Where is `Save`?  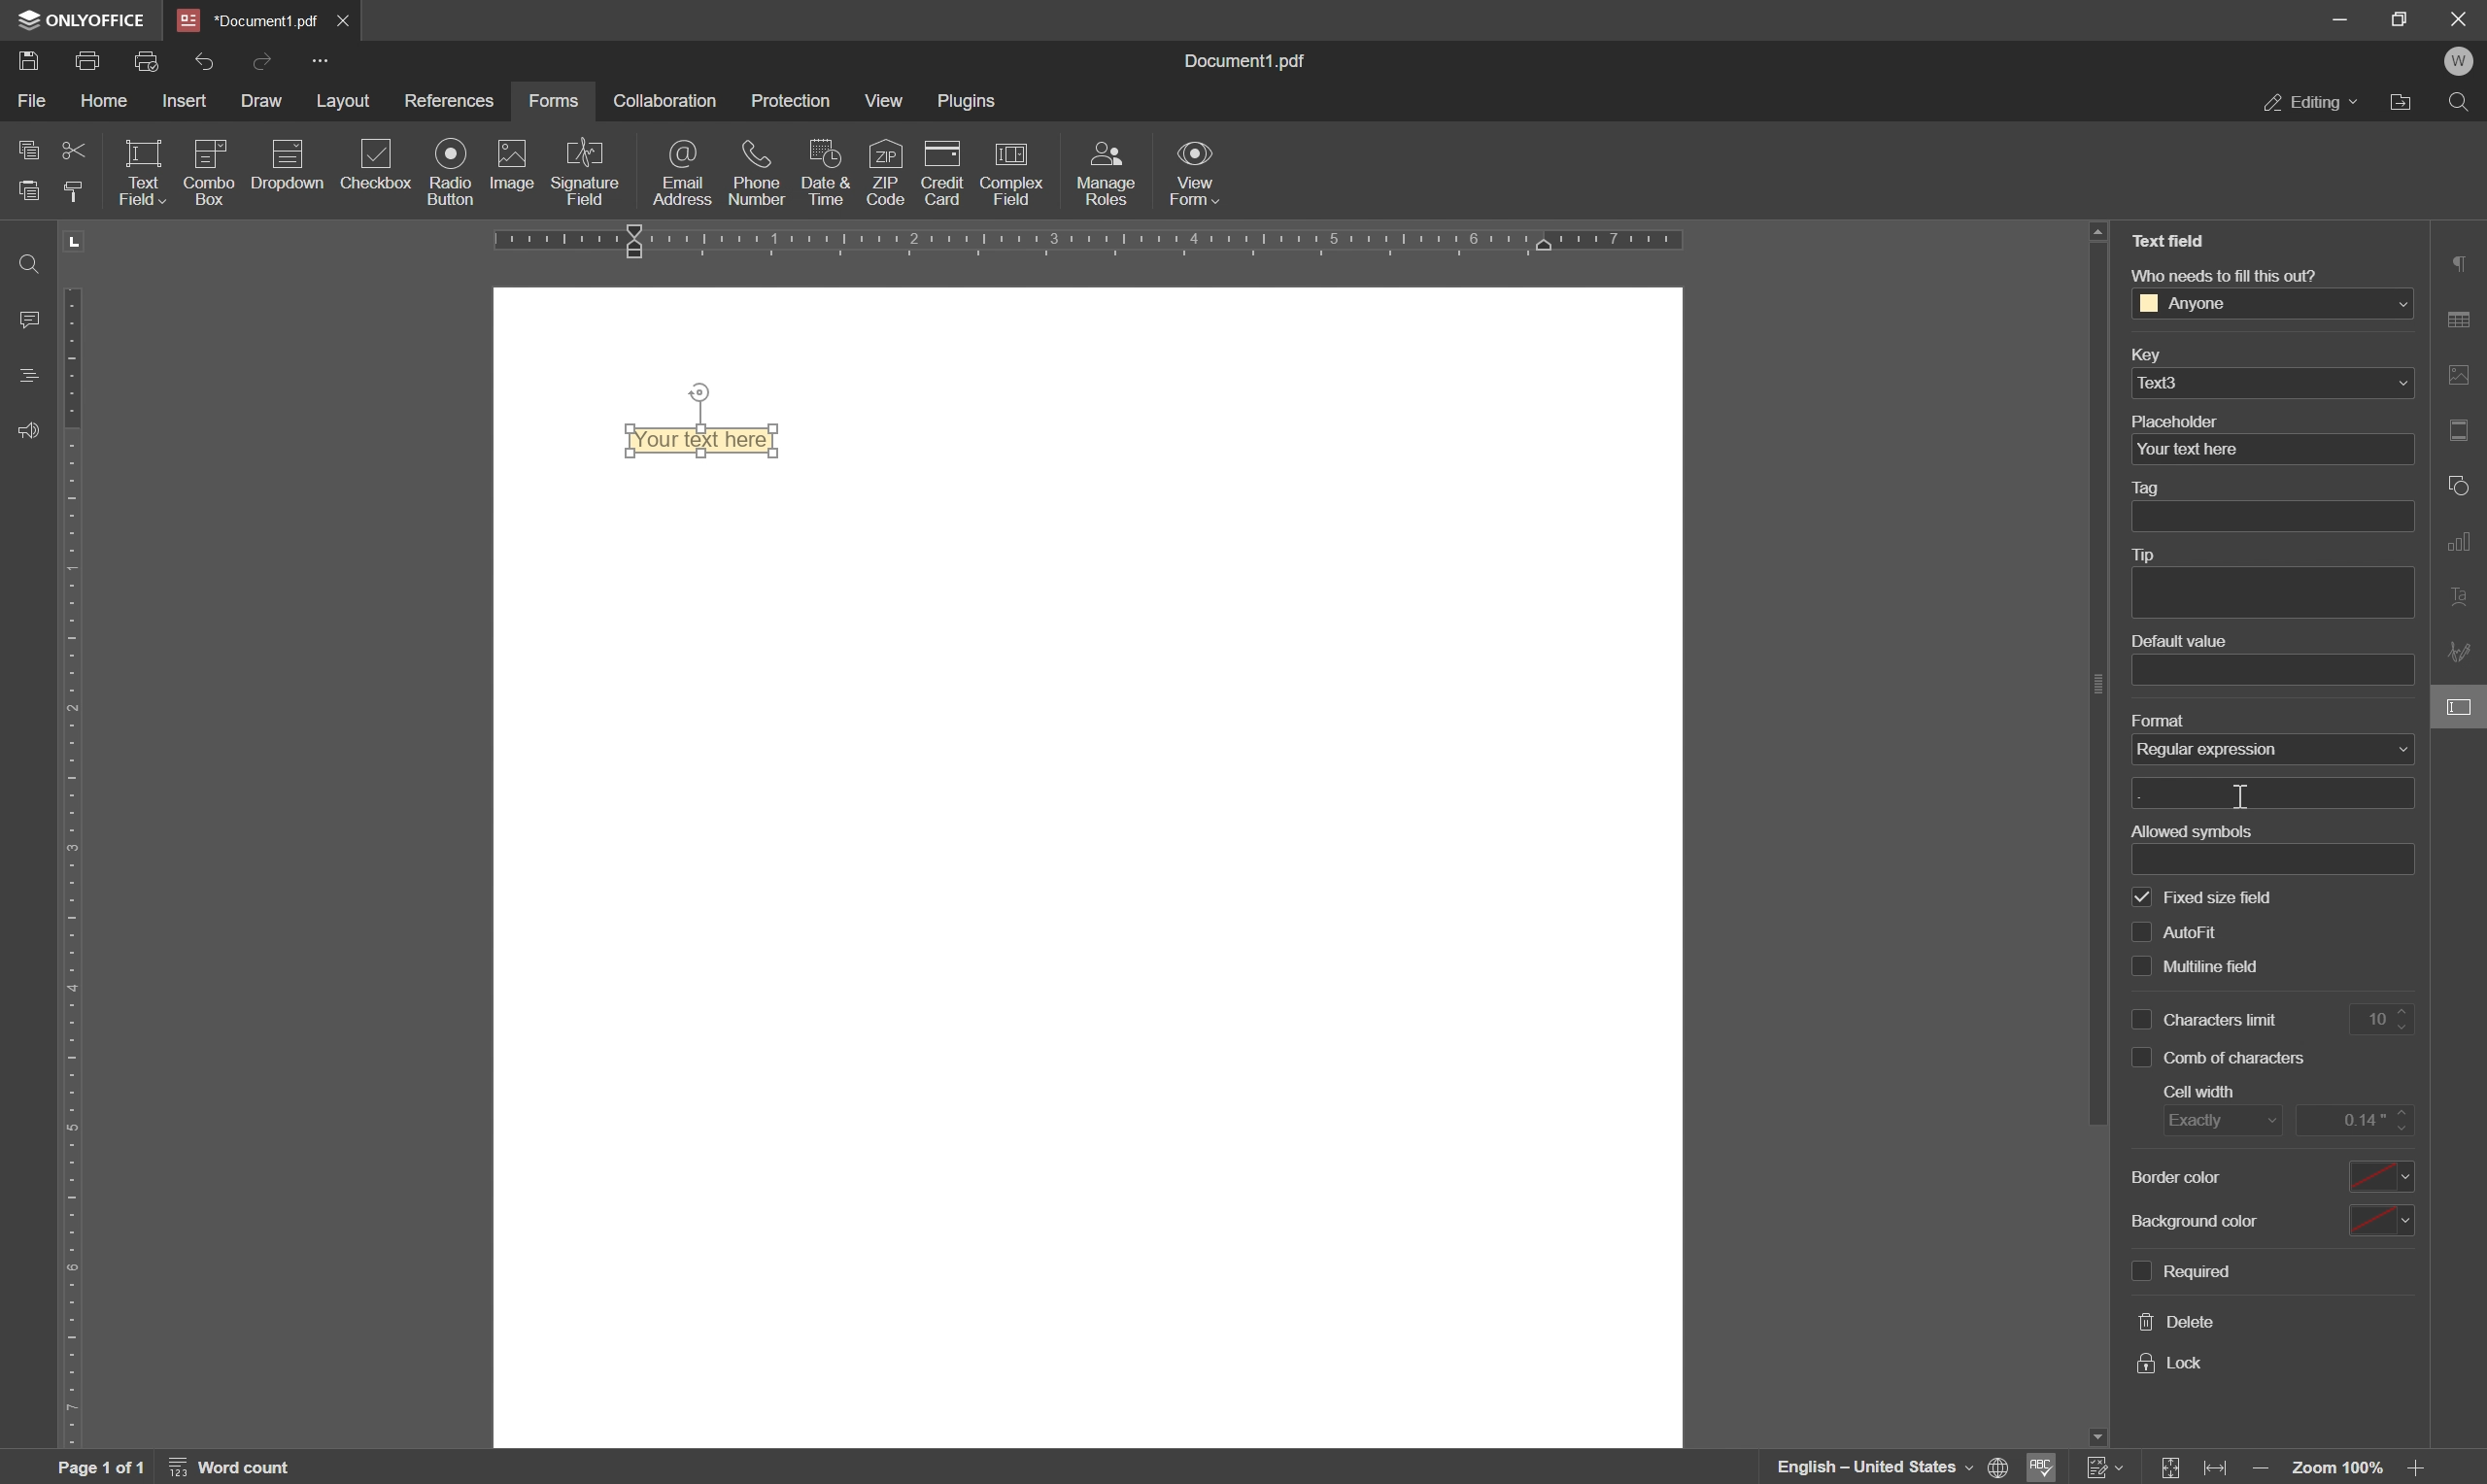 Save is located at coordinates (30, 63).